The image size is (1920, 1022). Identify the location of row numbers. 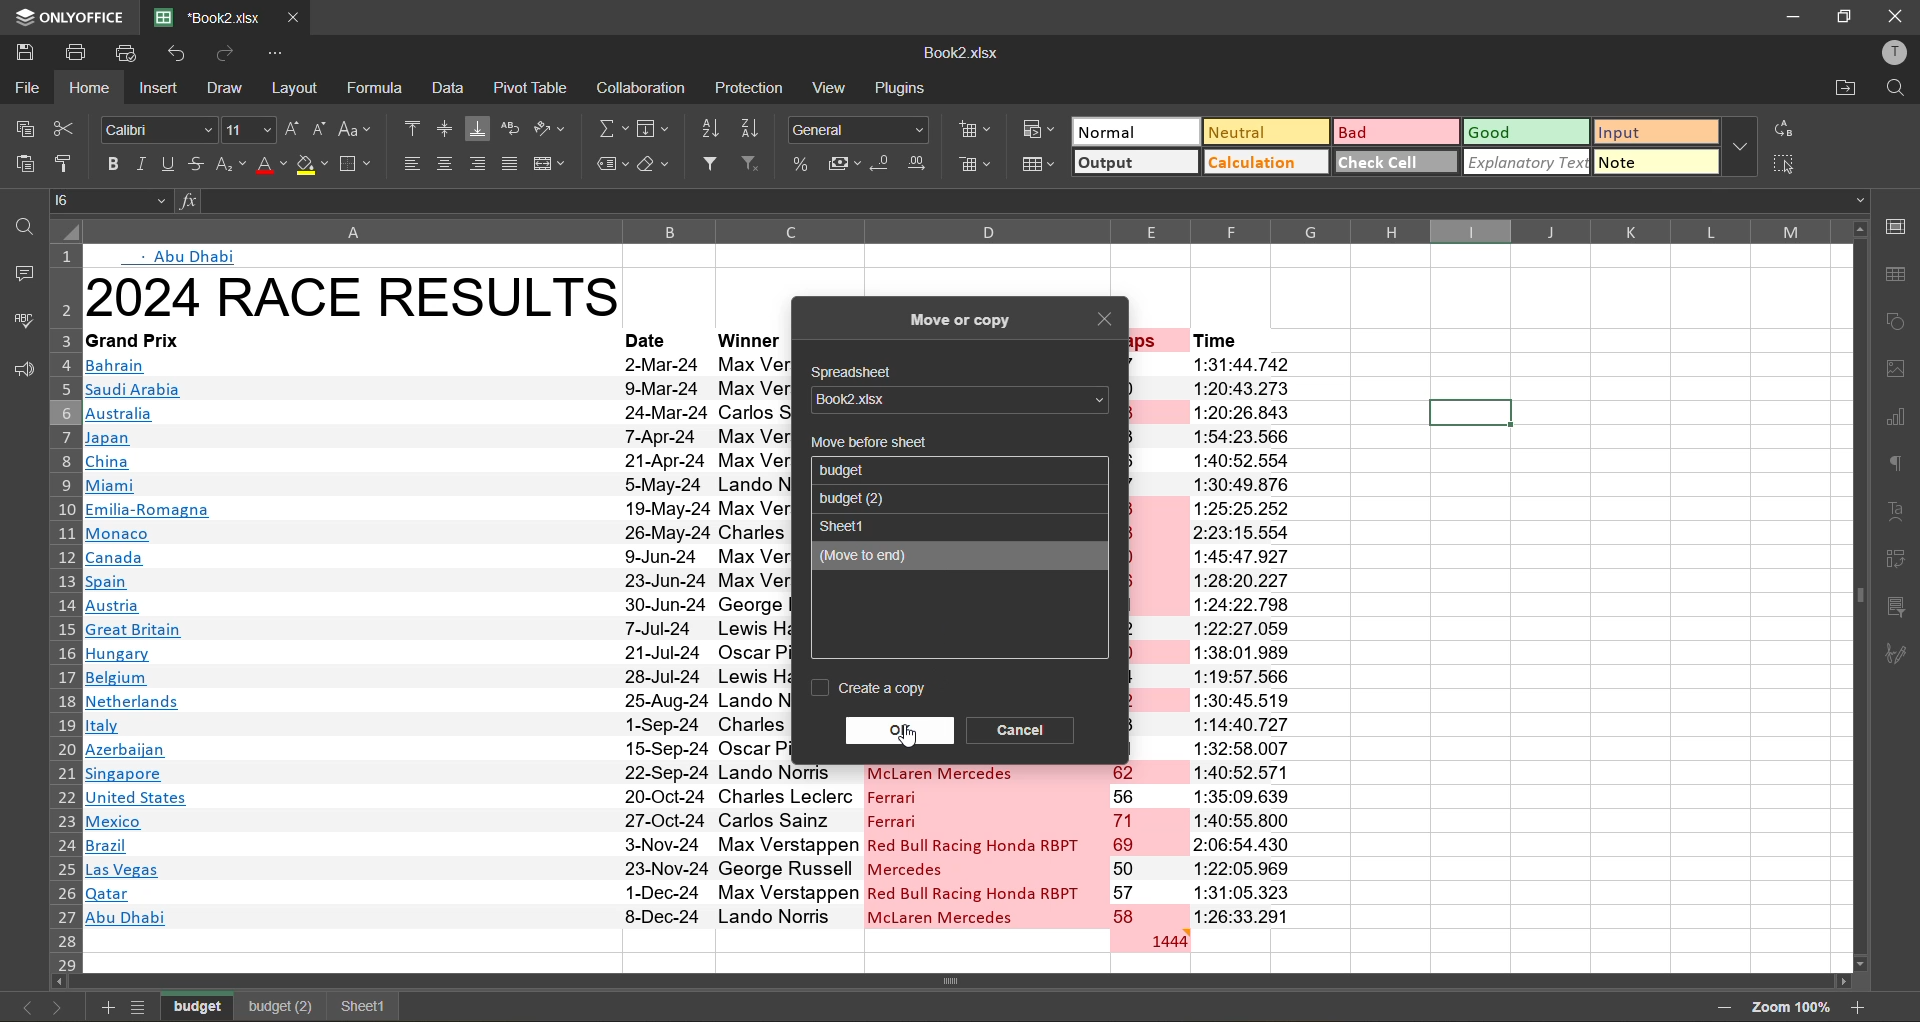
(62, 615).